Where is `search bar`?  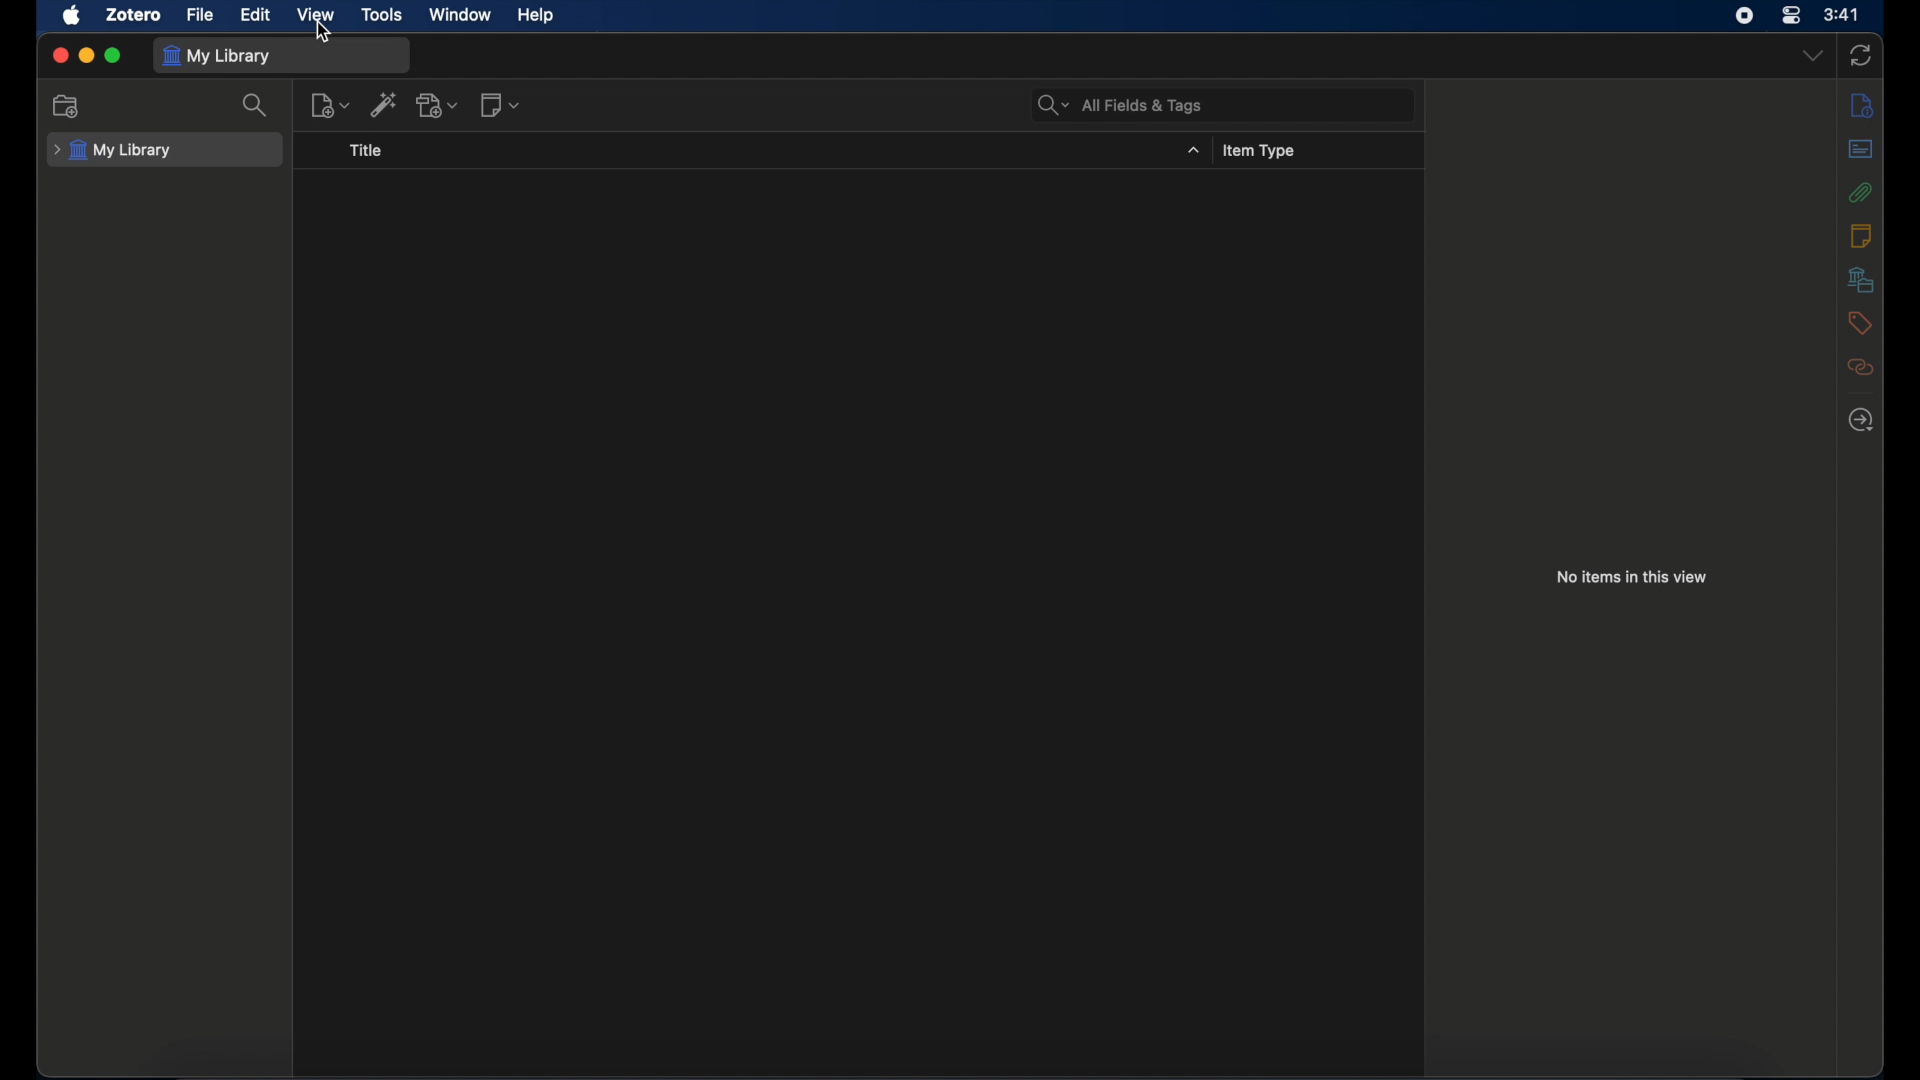 search bar is located at coordinates (1121, 106).